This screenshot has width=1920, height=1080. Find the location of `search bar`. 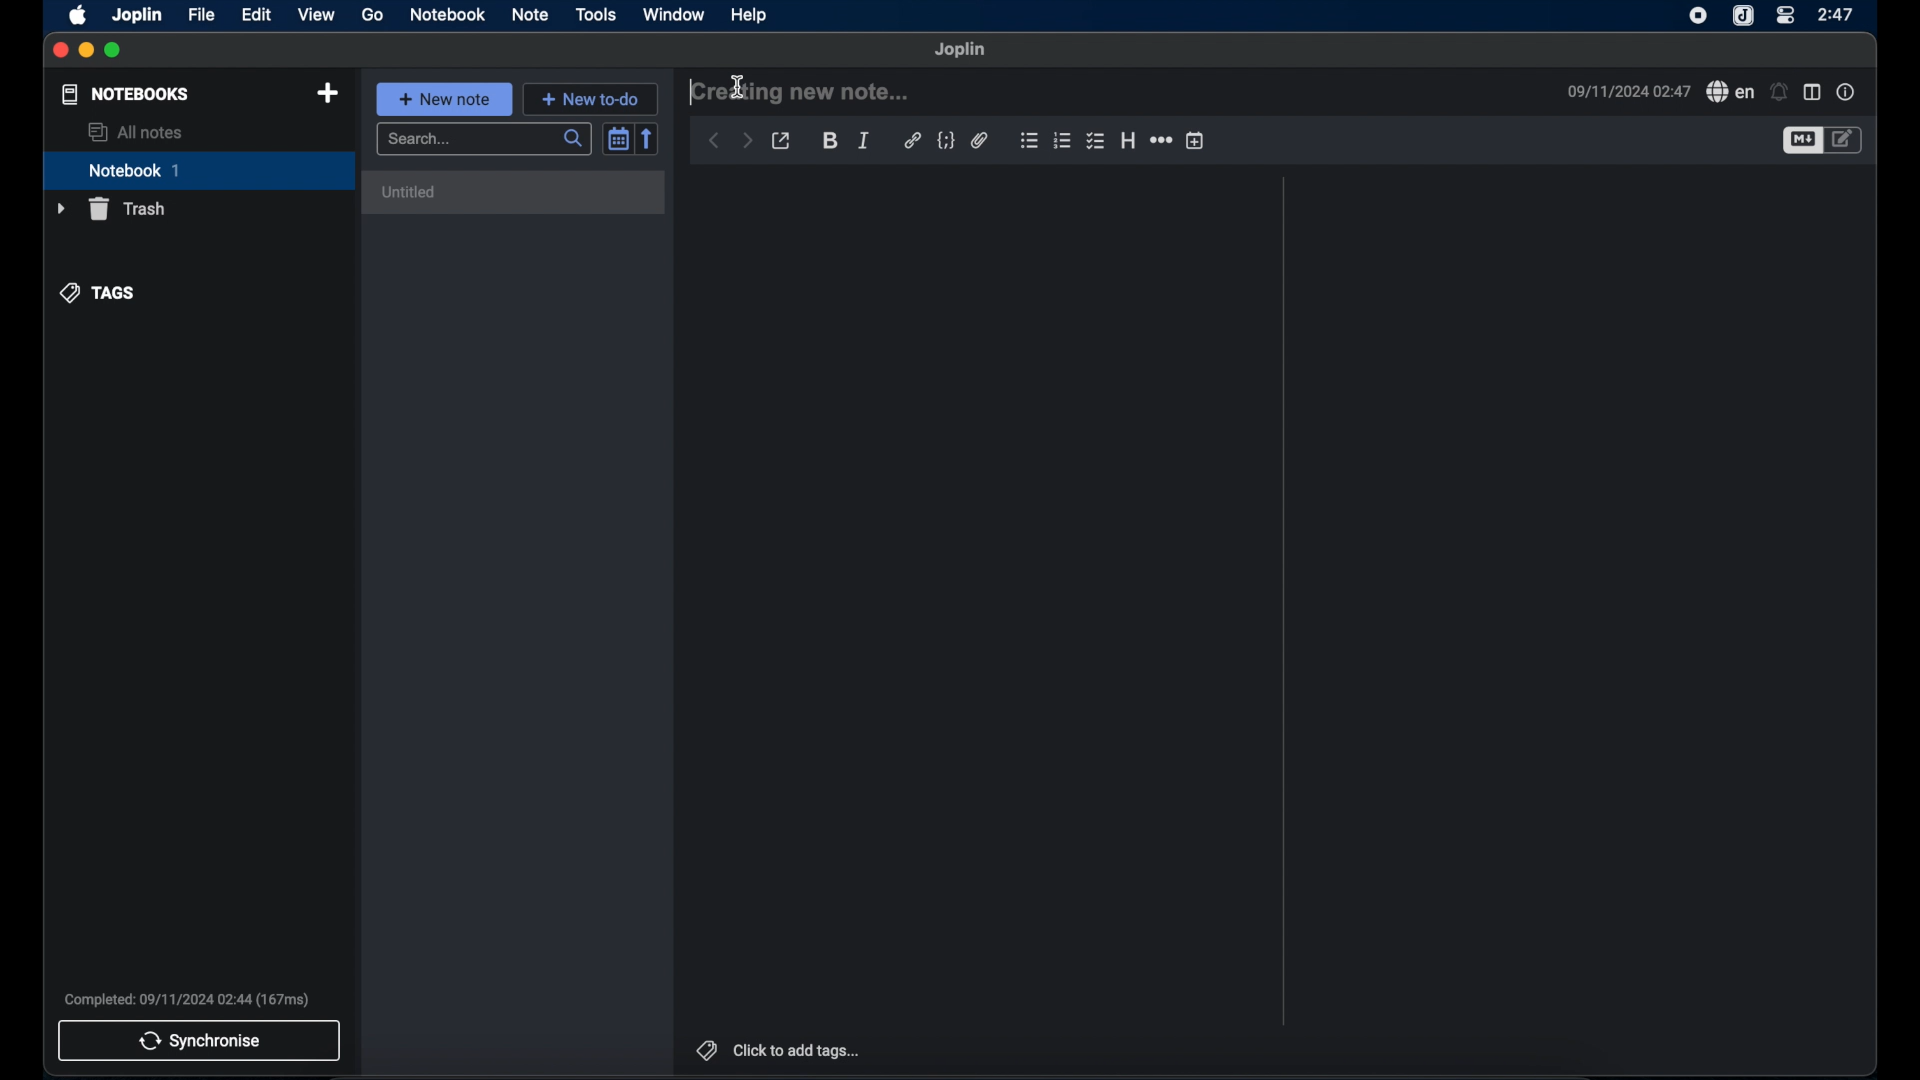

search bar is located at coordinates (485, 141).